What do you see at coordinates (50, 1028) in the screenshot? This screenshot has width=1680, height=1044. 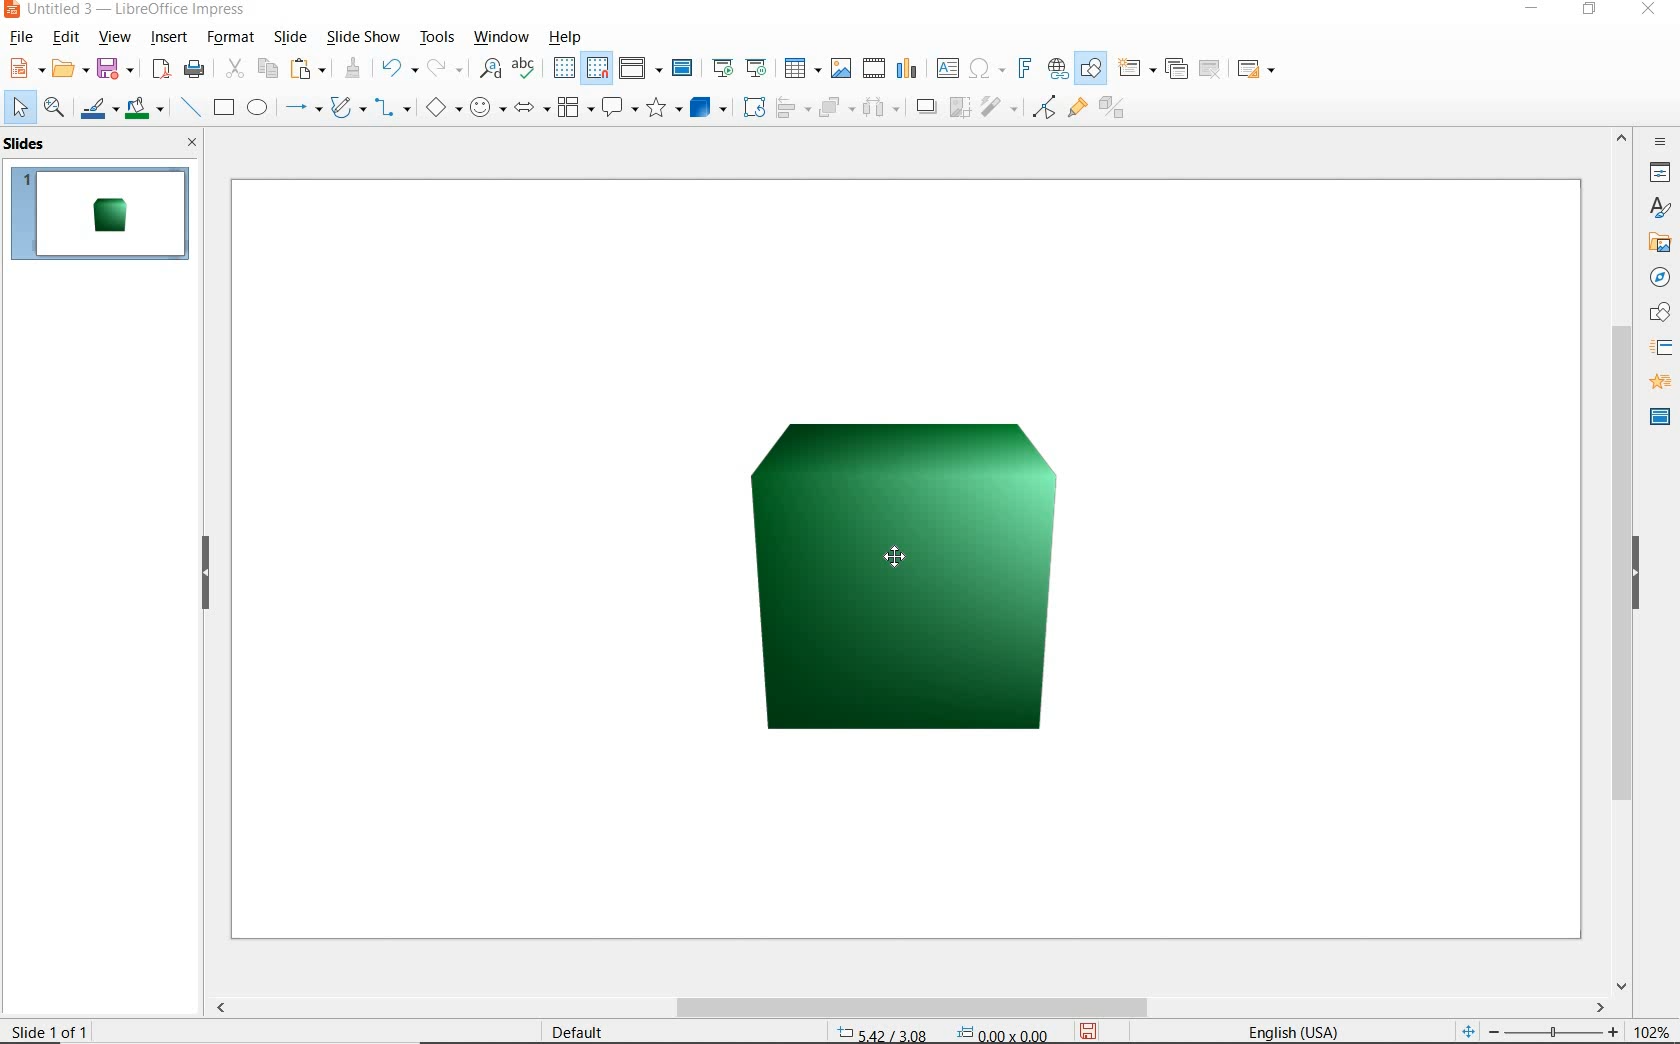 I see `SLIDE 1 OF 1` at bounding box center [50, 1028].